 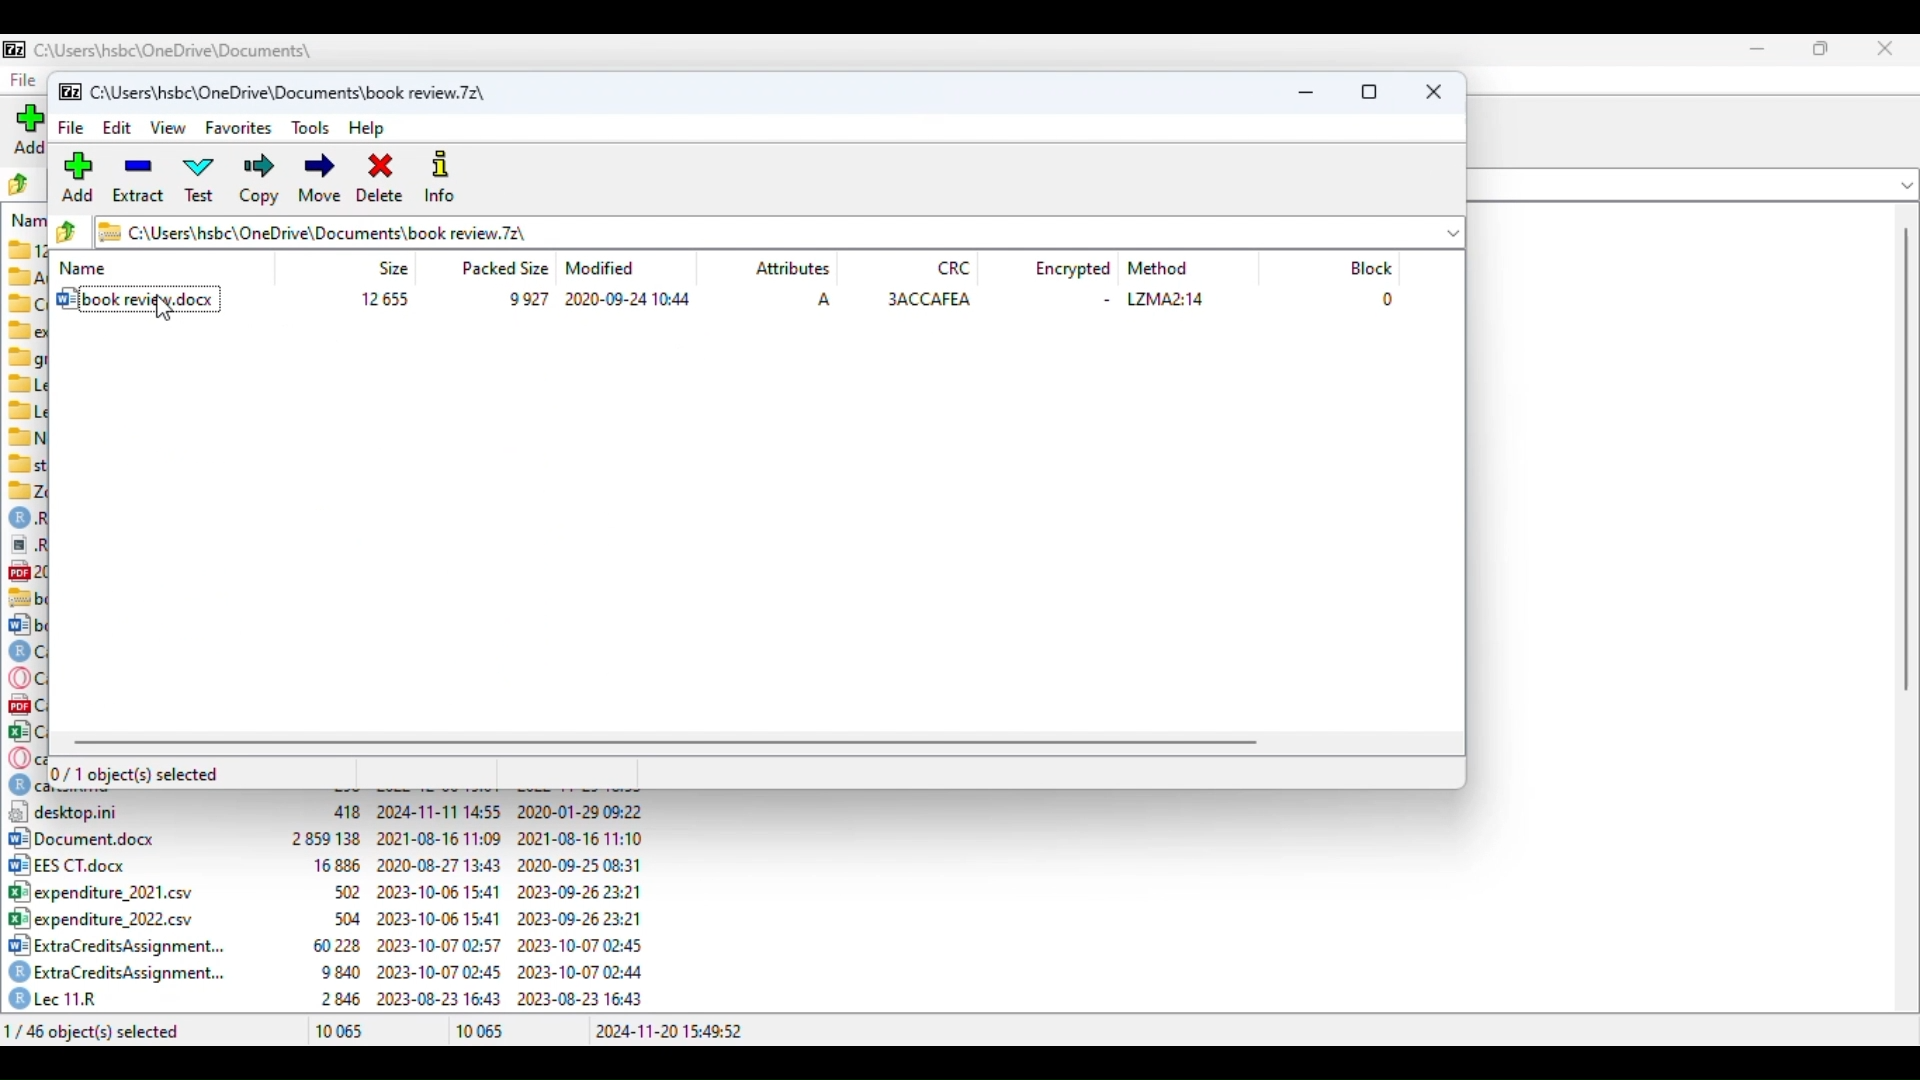 What do you see at coordinates (671, 1030) in the screenshot?
I see `2024-11-20 15:49:52` at bounding box center [671, 1030].